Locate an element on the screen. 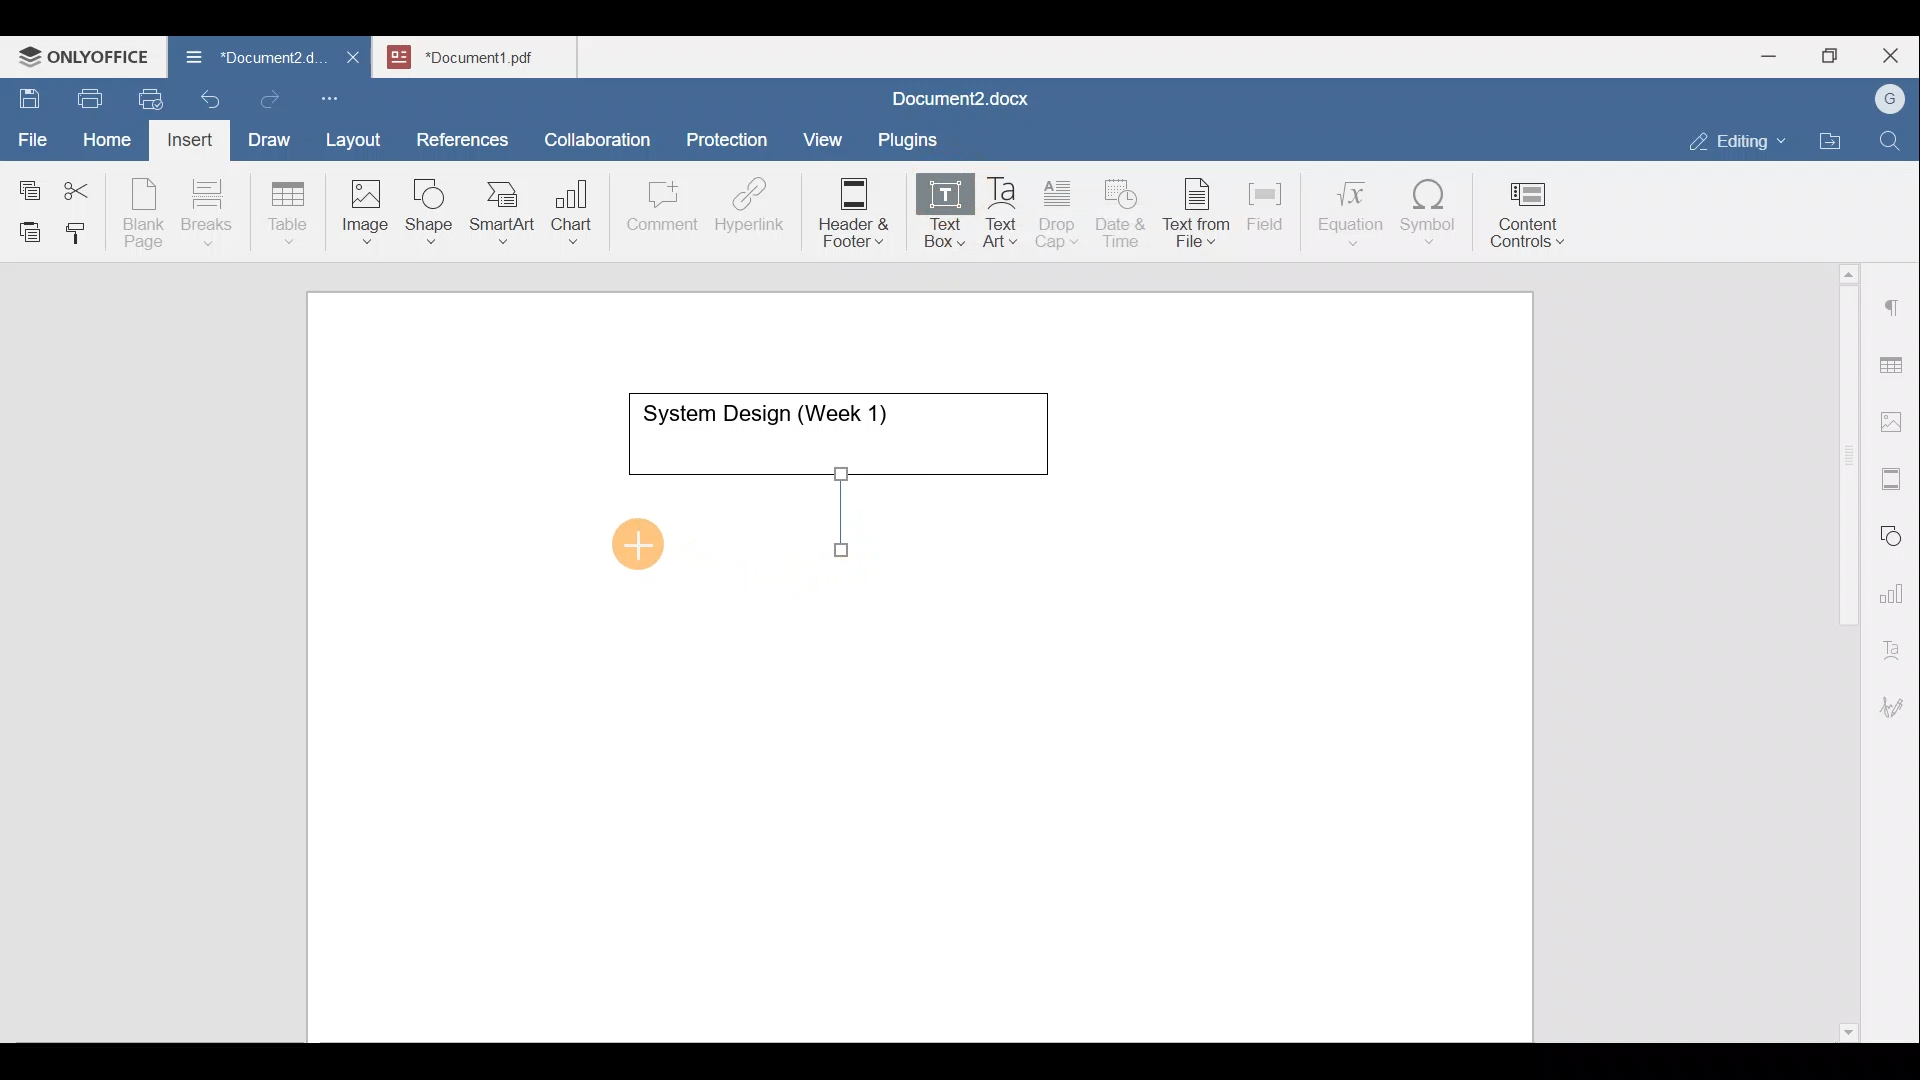  Drop cap is located at coordinates (1061, 211).